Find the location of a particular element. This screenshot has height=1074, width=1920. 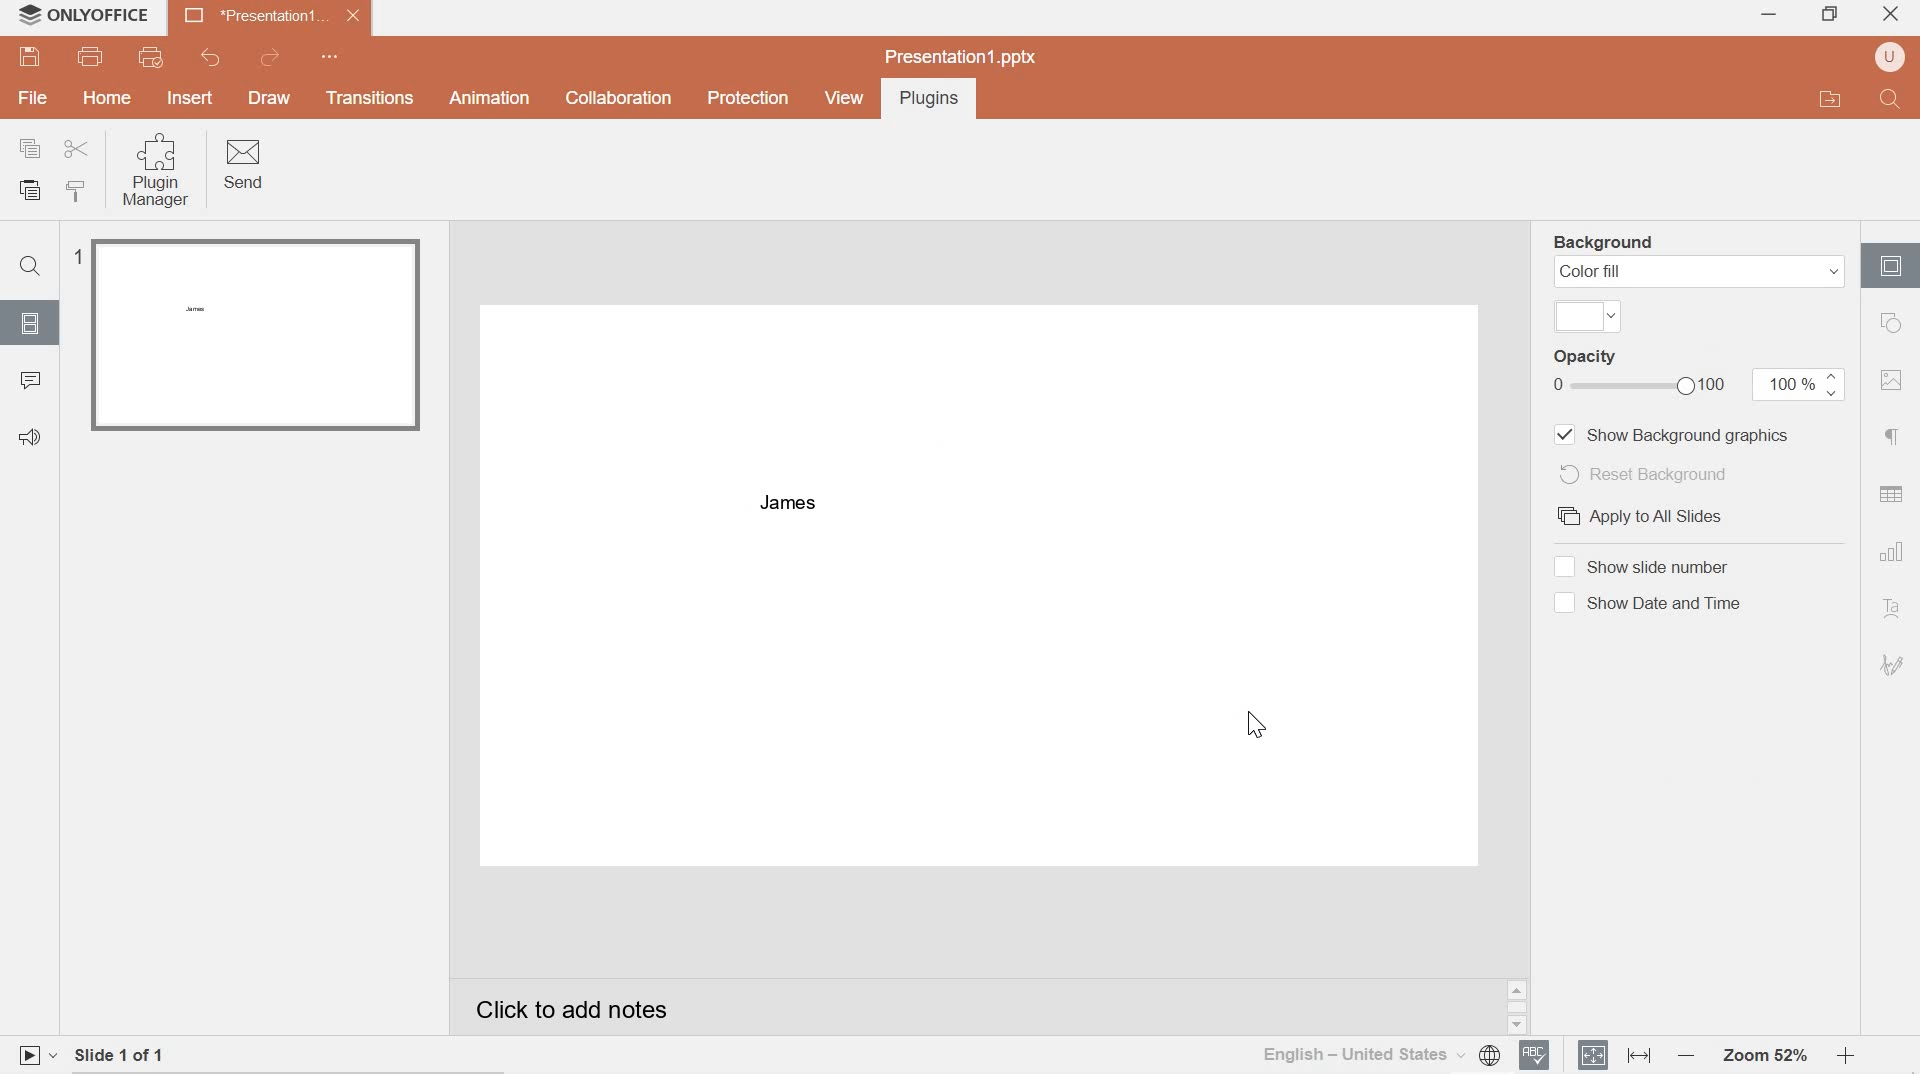

view is located at coordinates (842, 98).